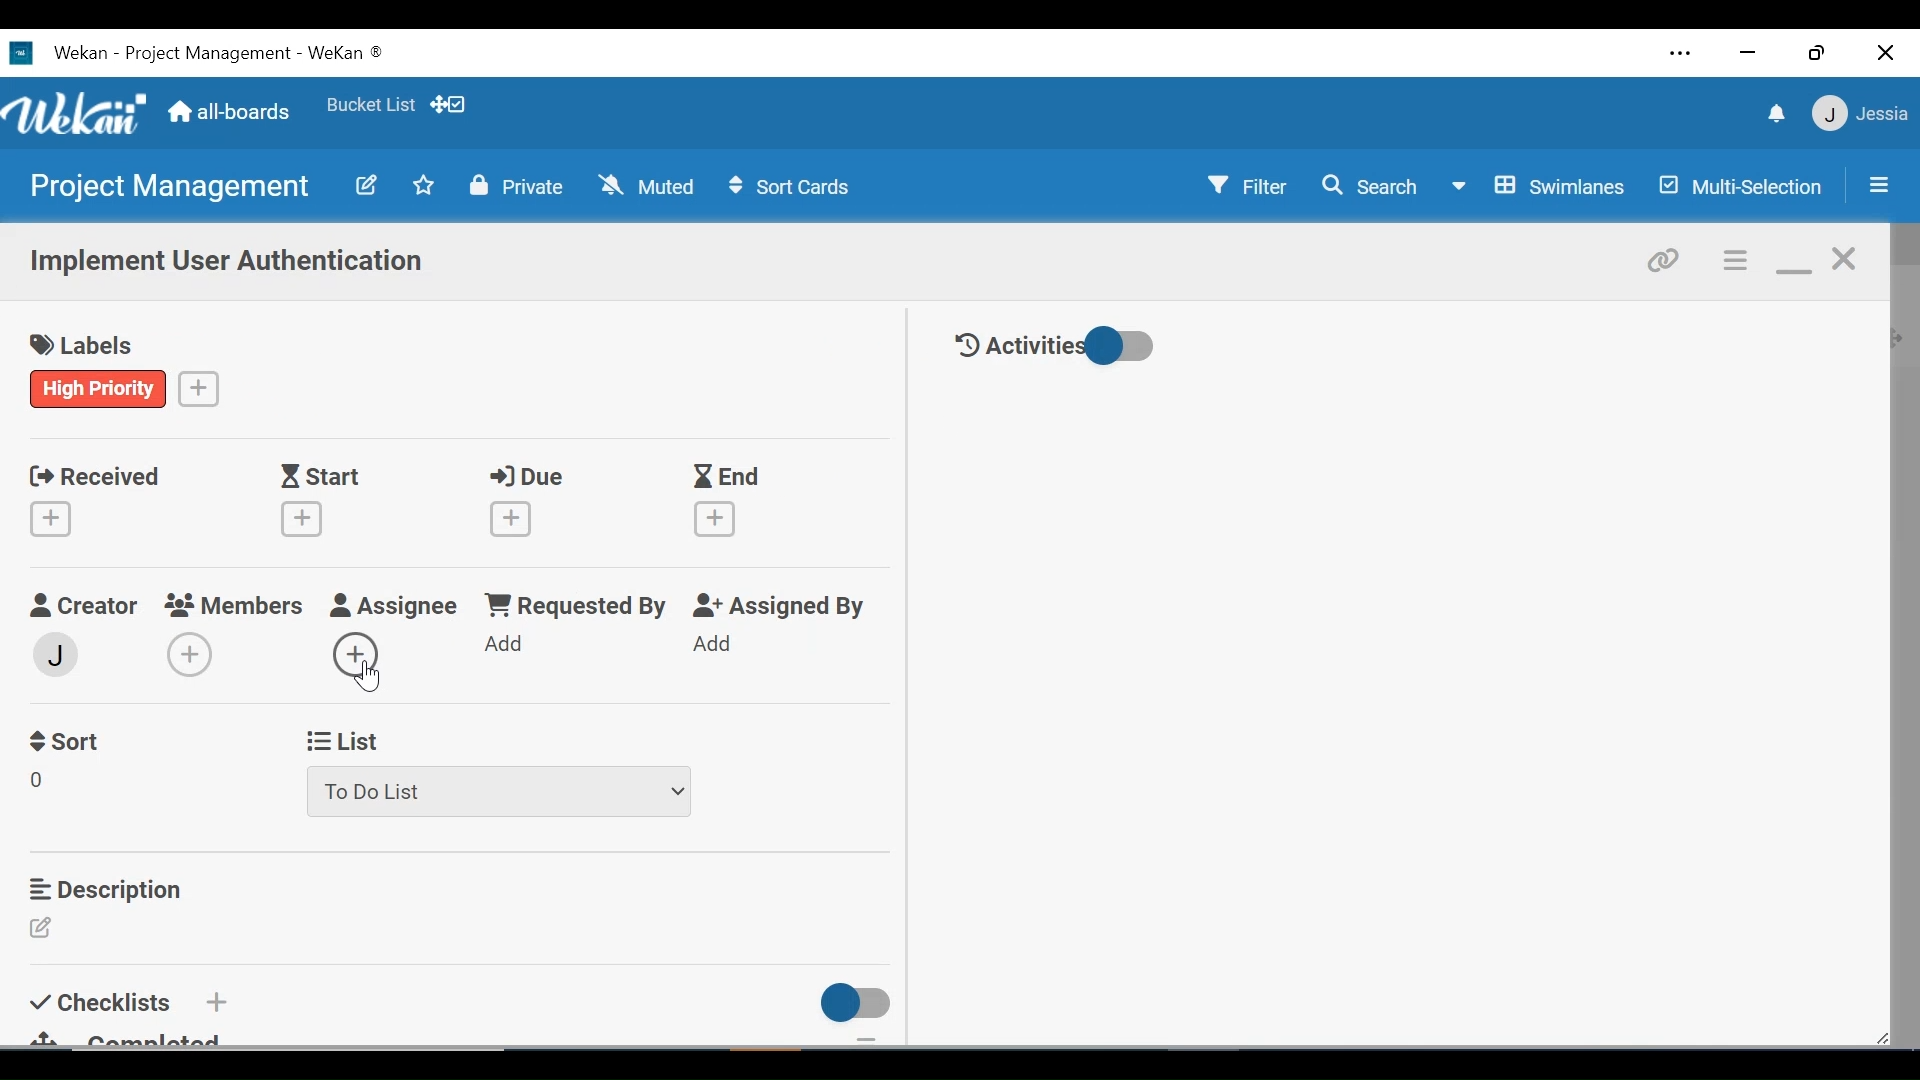 This screenshot has width=1920, height=1080. What do you see at coordinates (26, 53) in the screenshot?
I see `wekan icon` at bounding box center [26, 53].